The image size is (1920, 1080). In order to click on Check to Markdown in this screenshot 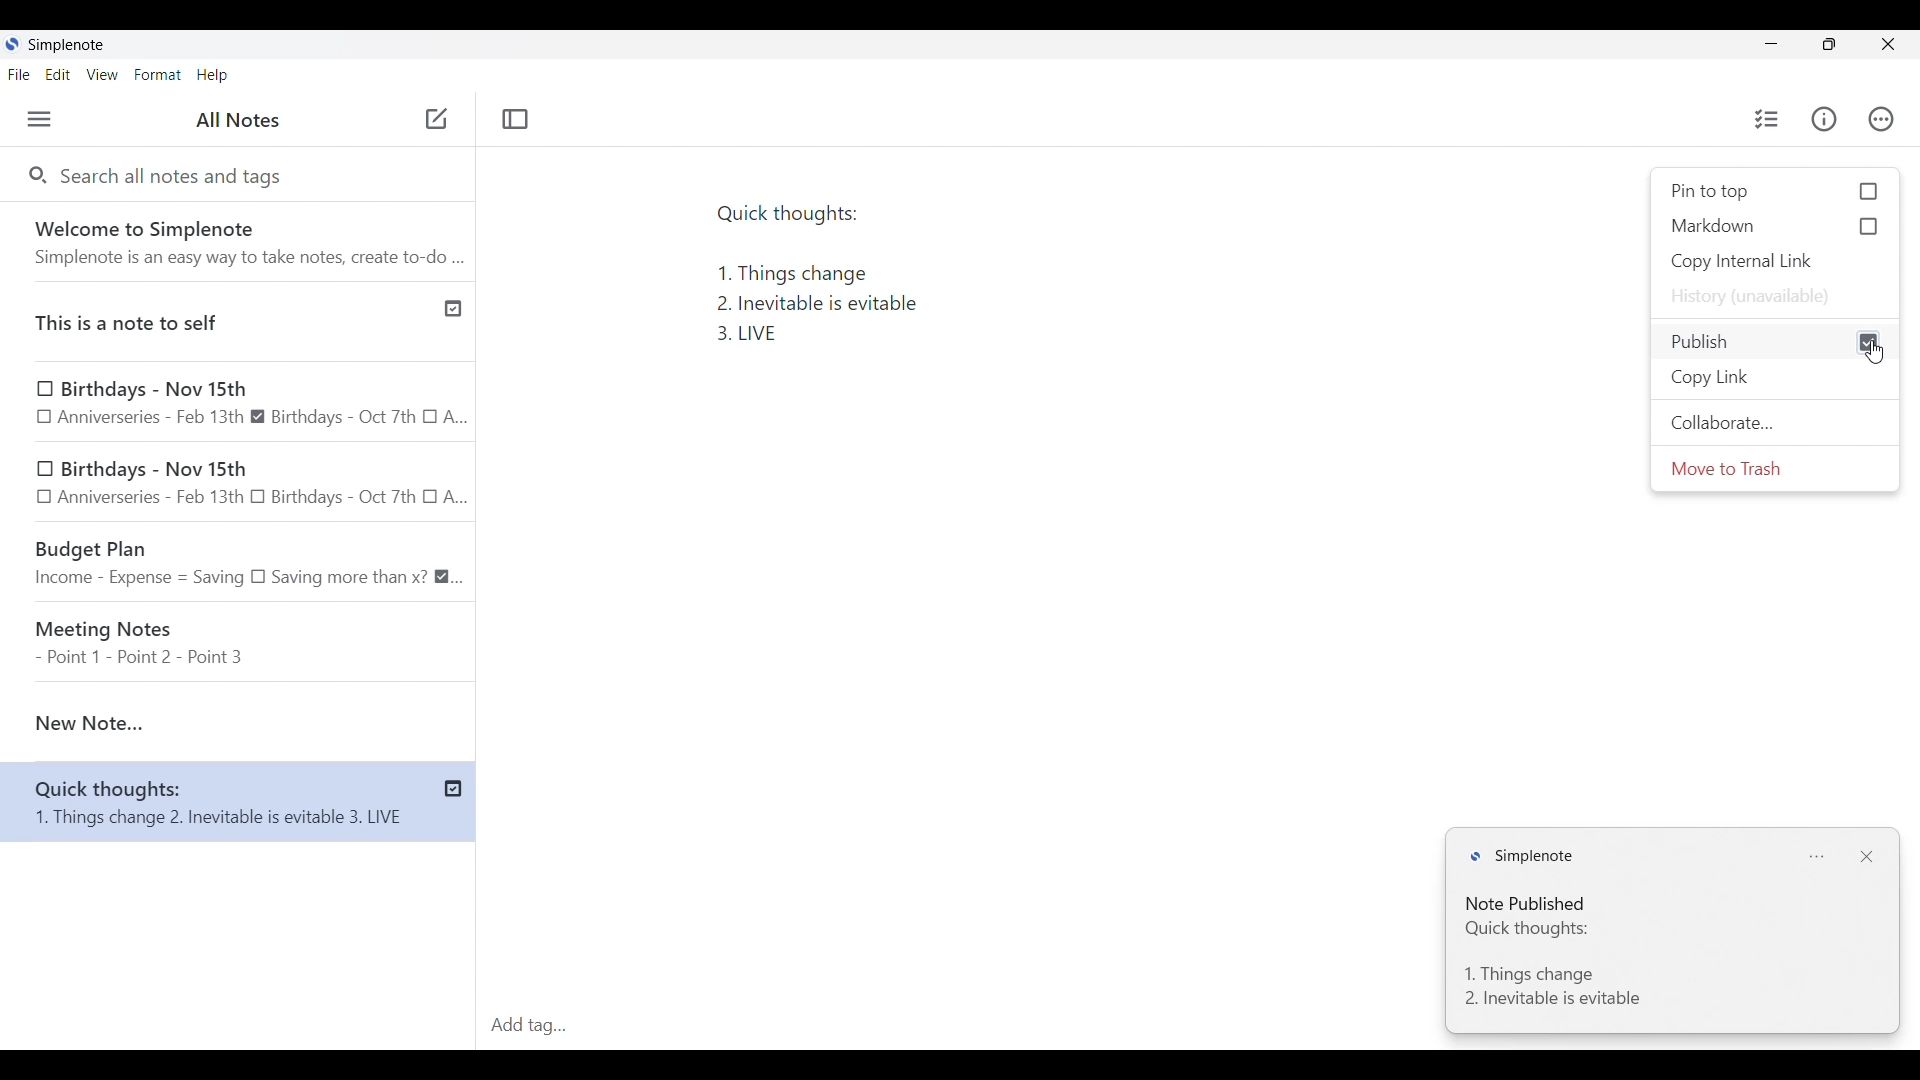, I will do `click(1775, 226)`.